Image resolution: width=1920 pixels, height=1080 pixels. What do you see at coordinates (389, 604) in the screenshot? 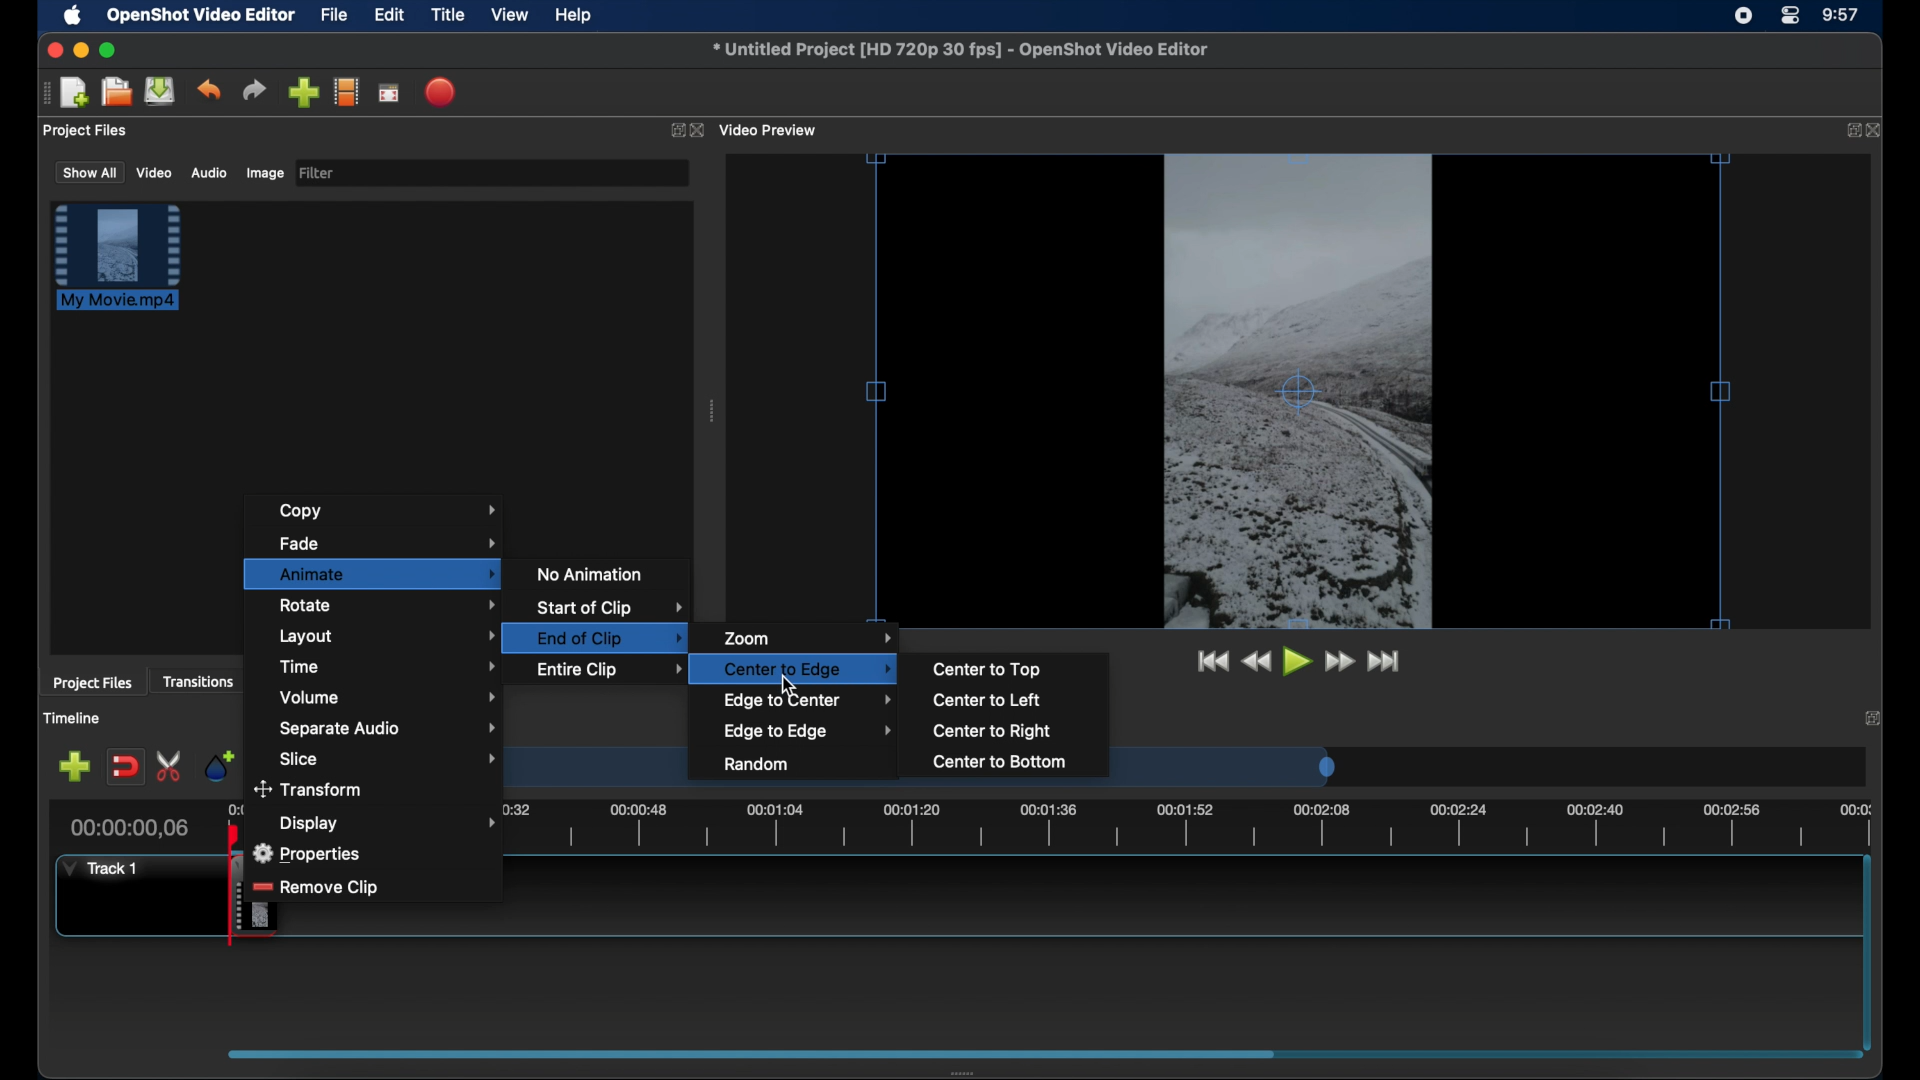
I see `rotate menu` at bounding box center [389, 604].